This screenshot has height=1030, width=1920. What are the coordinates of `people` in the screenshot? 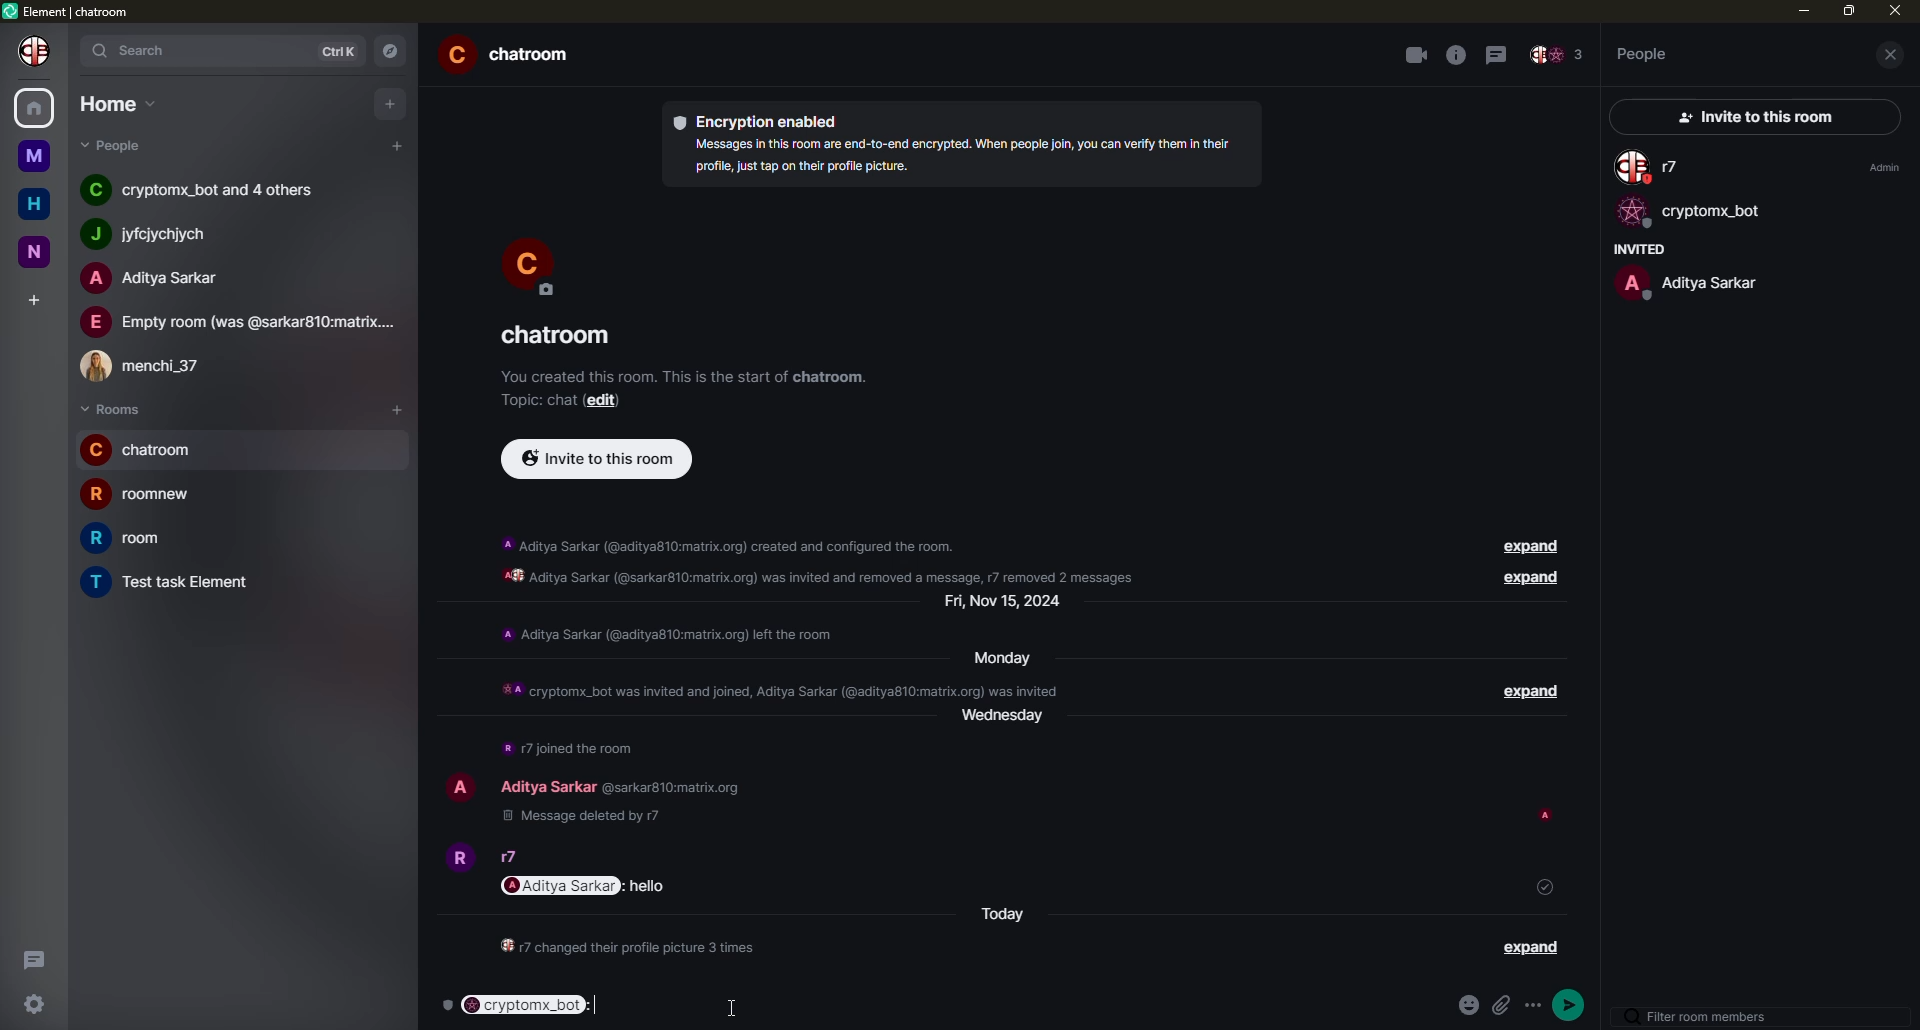 It's located at (1687, 282).